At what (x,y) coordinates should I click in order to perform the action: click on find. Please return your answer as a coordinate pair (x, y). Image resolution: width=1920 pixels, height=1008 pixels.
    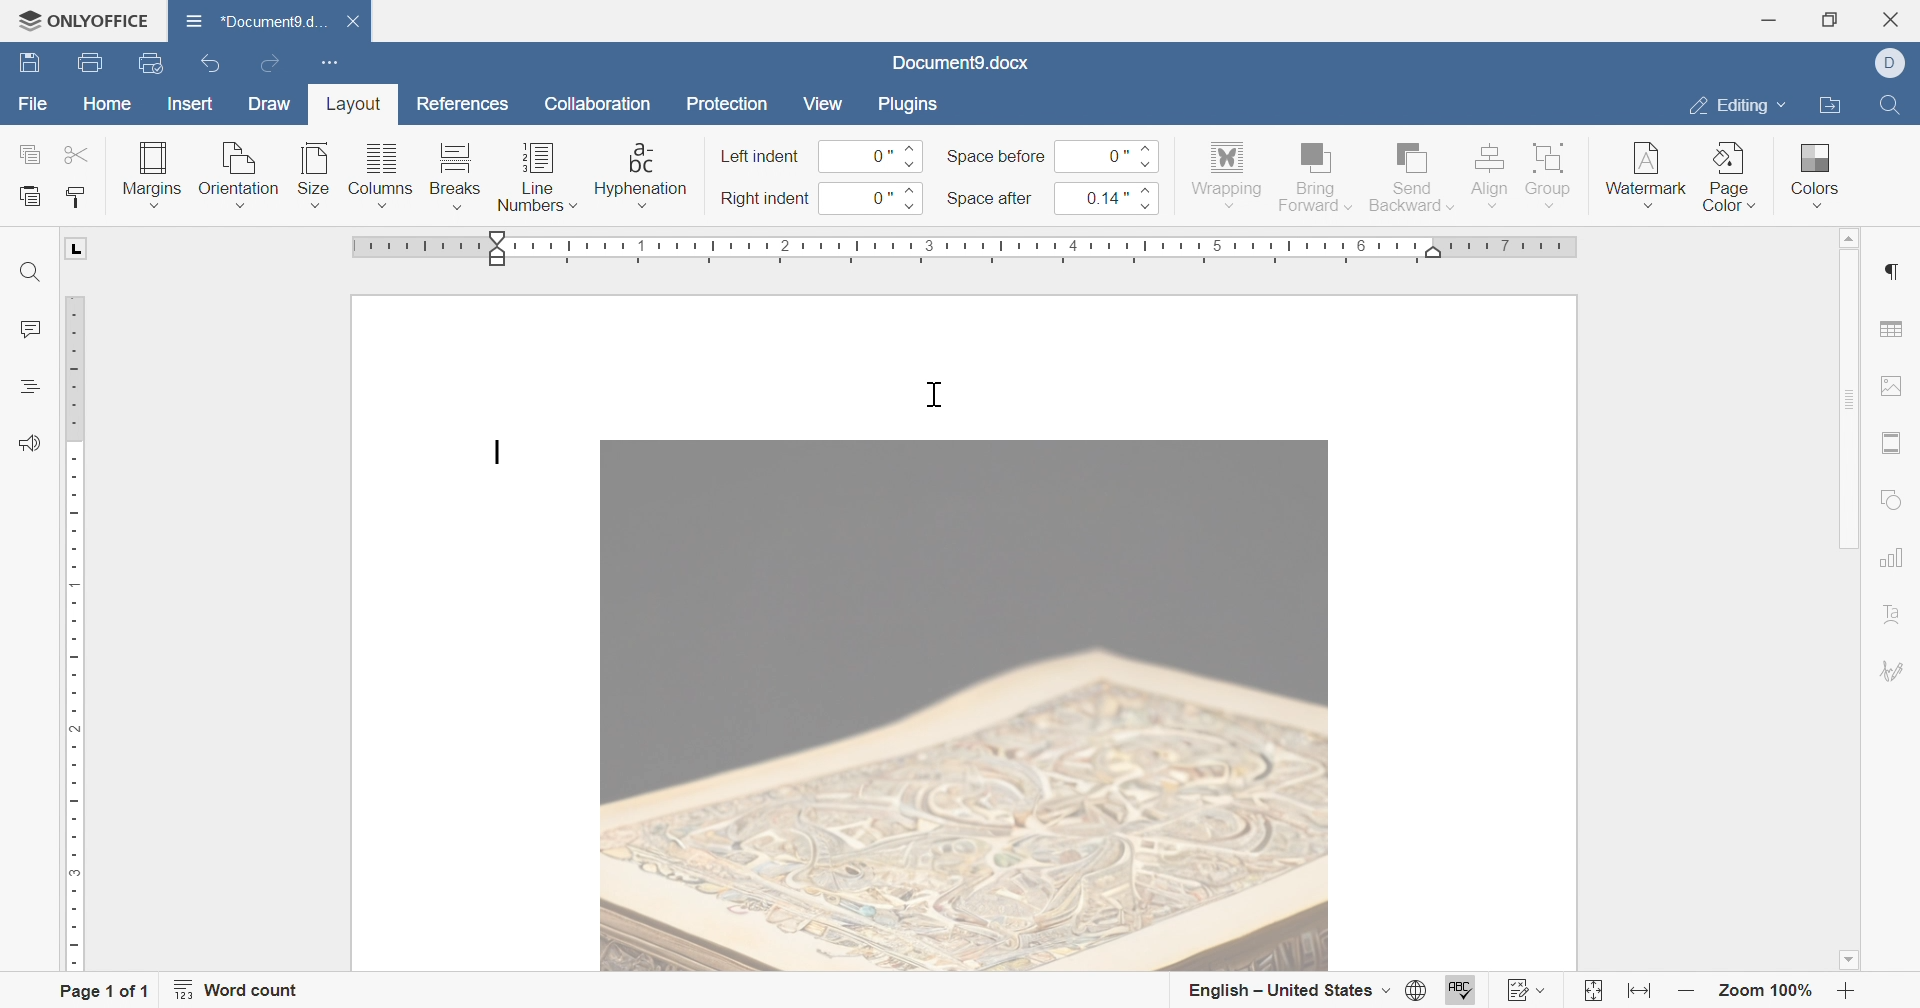
    Looking at the image, I should click on (1888, 102).